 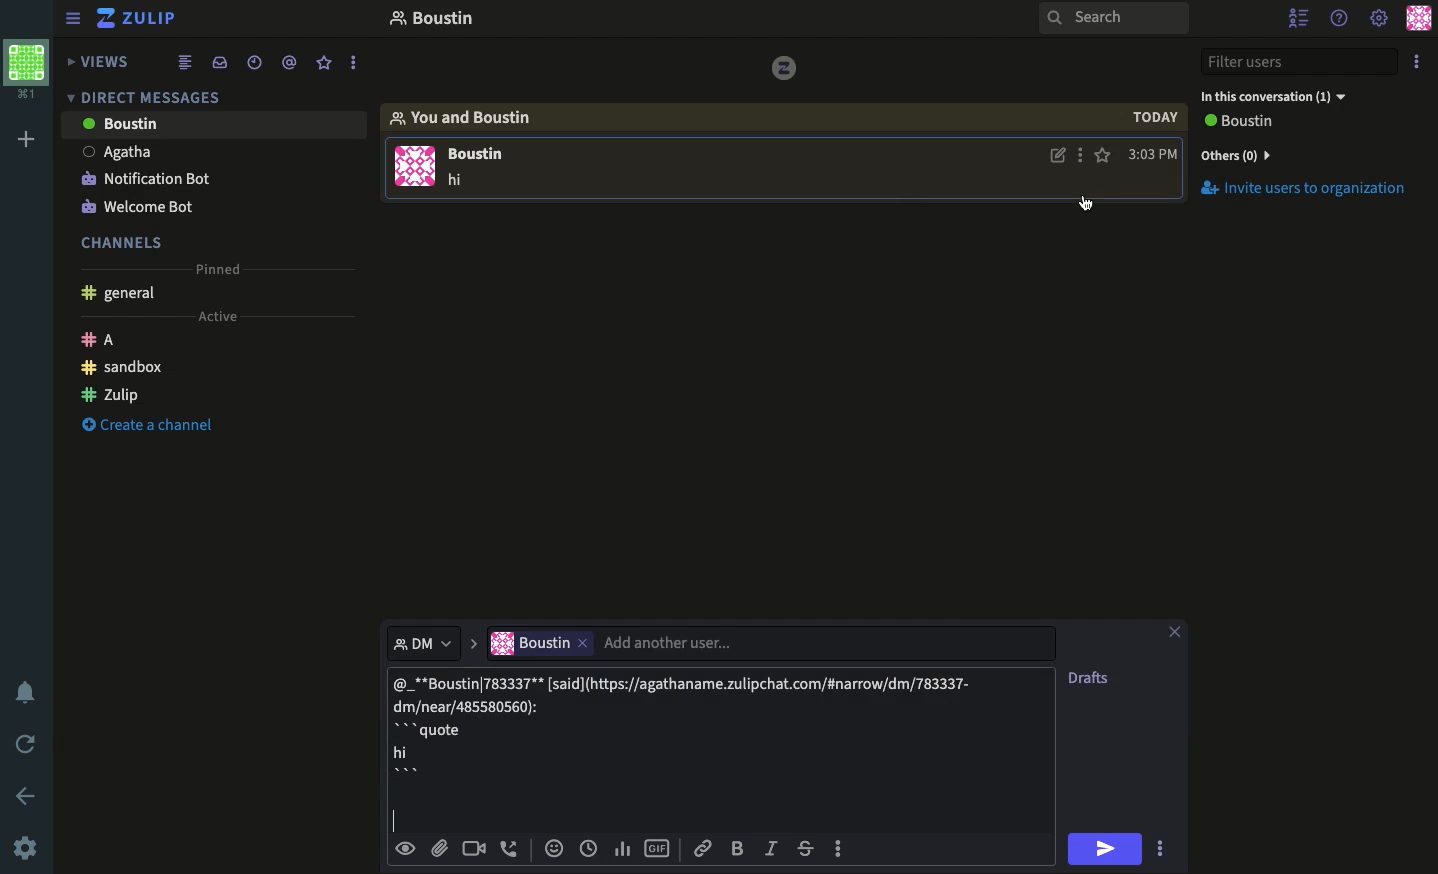 What do you see at coordinates (289, 63) in the screenshot?
I see `Tagged` at bounding box center [289, 63].